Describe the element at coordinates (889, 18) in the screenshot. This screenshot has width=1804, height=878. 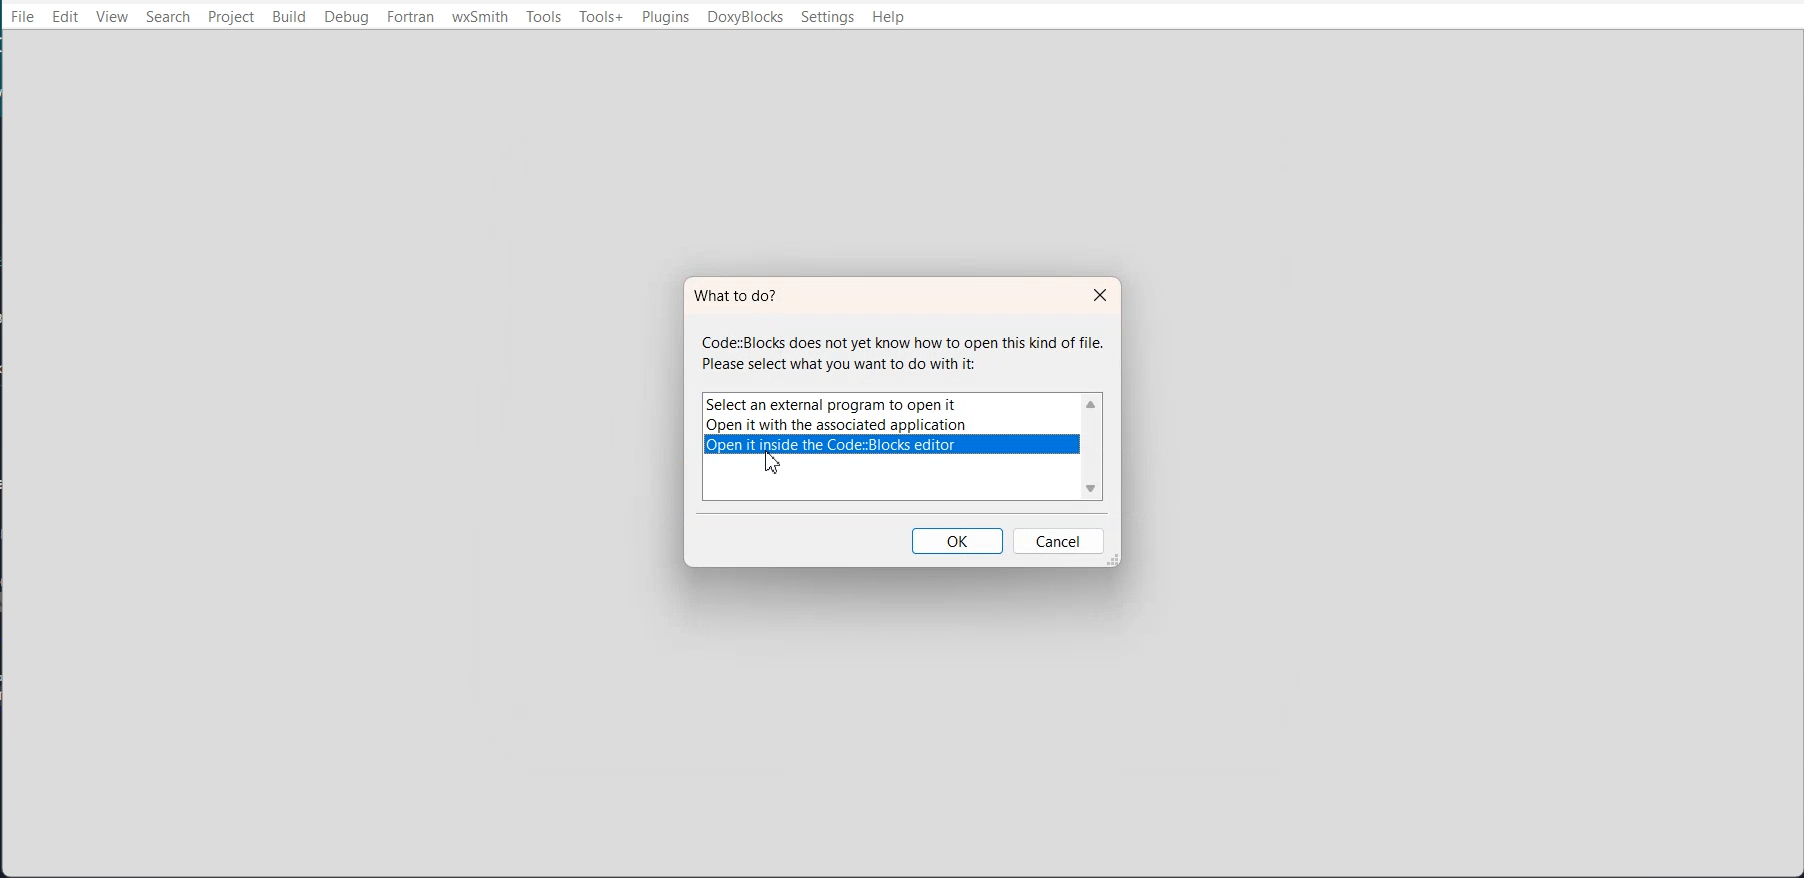
I see `Help` at that location.